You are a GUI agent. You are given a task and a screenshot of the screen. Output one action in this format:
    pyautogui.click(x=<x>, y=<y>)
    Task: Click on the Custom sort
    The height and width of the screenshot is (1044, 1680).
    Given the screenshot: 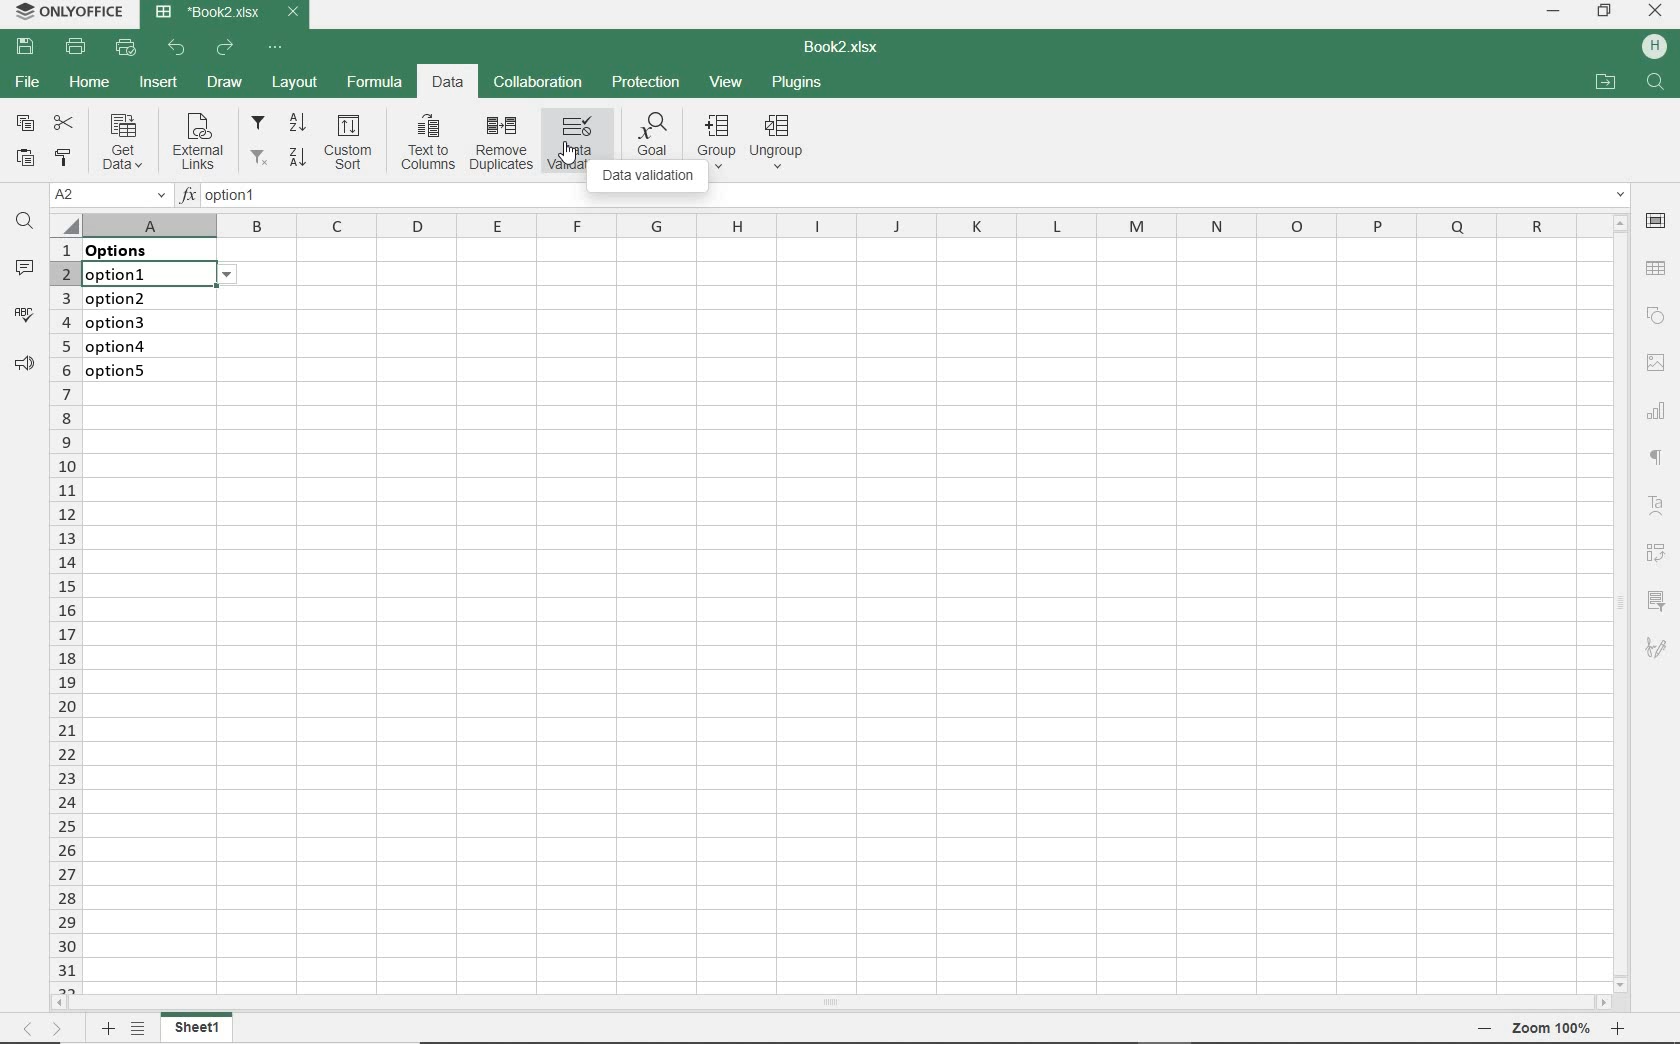 What is the action you would take?
    pyautogui.click(x=351, y=142)
    